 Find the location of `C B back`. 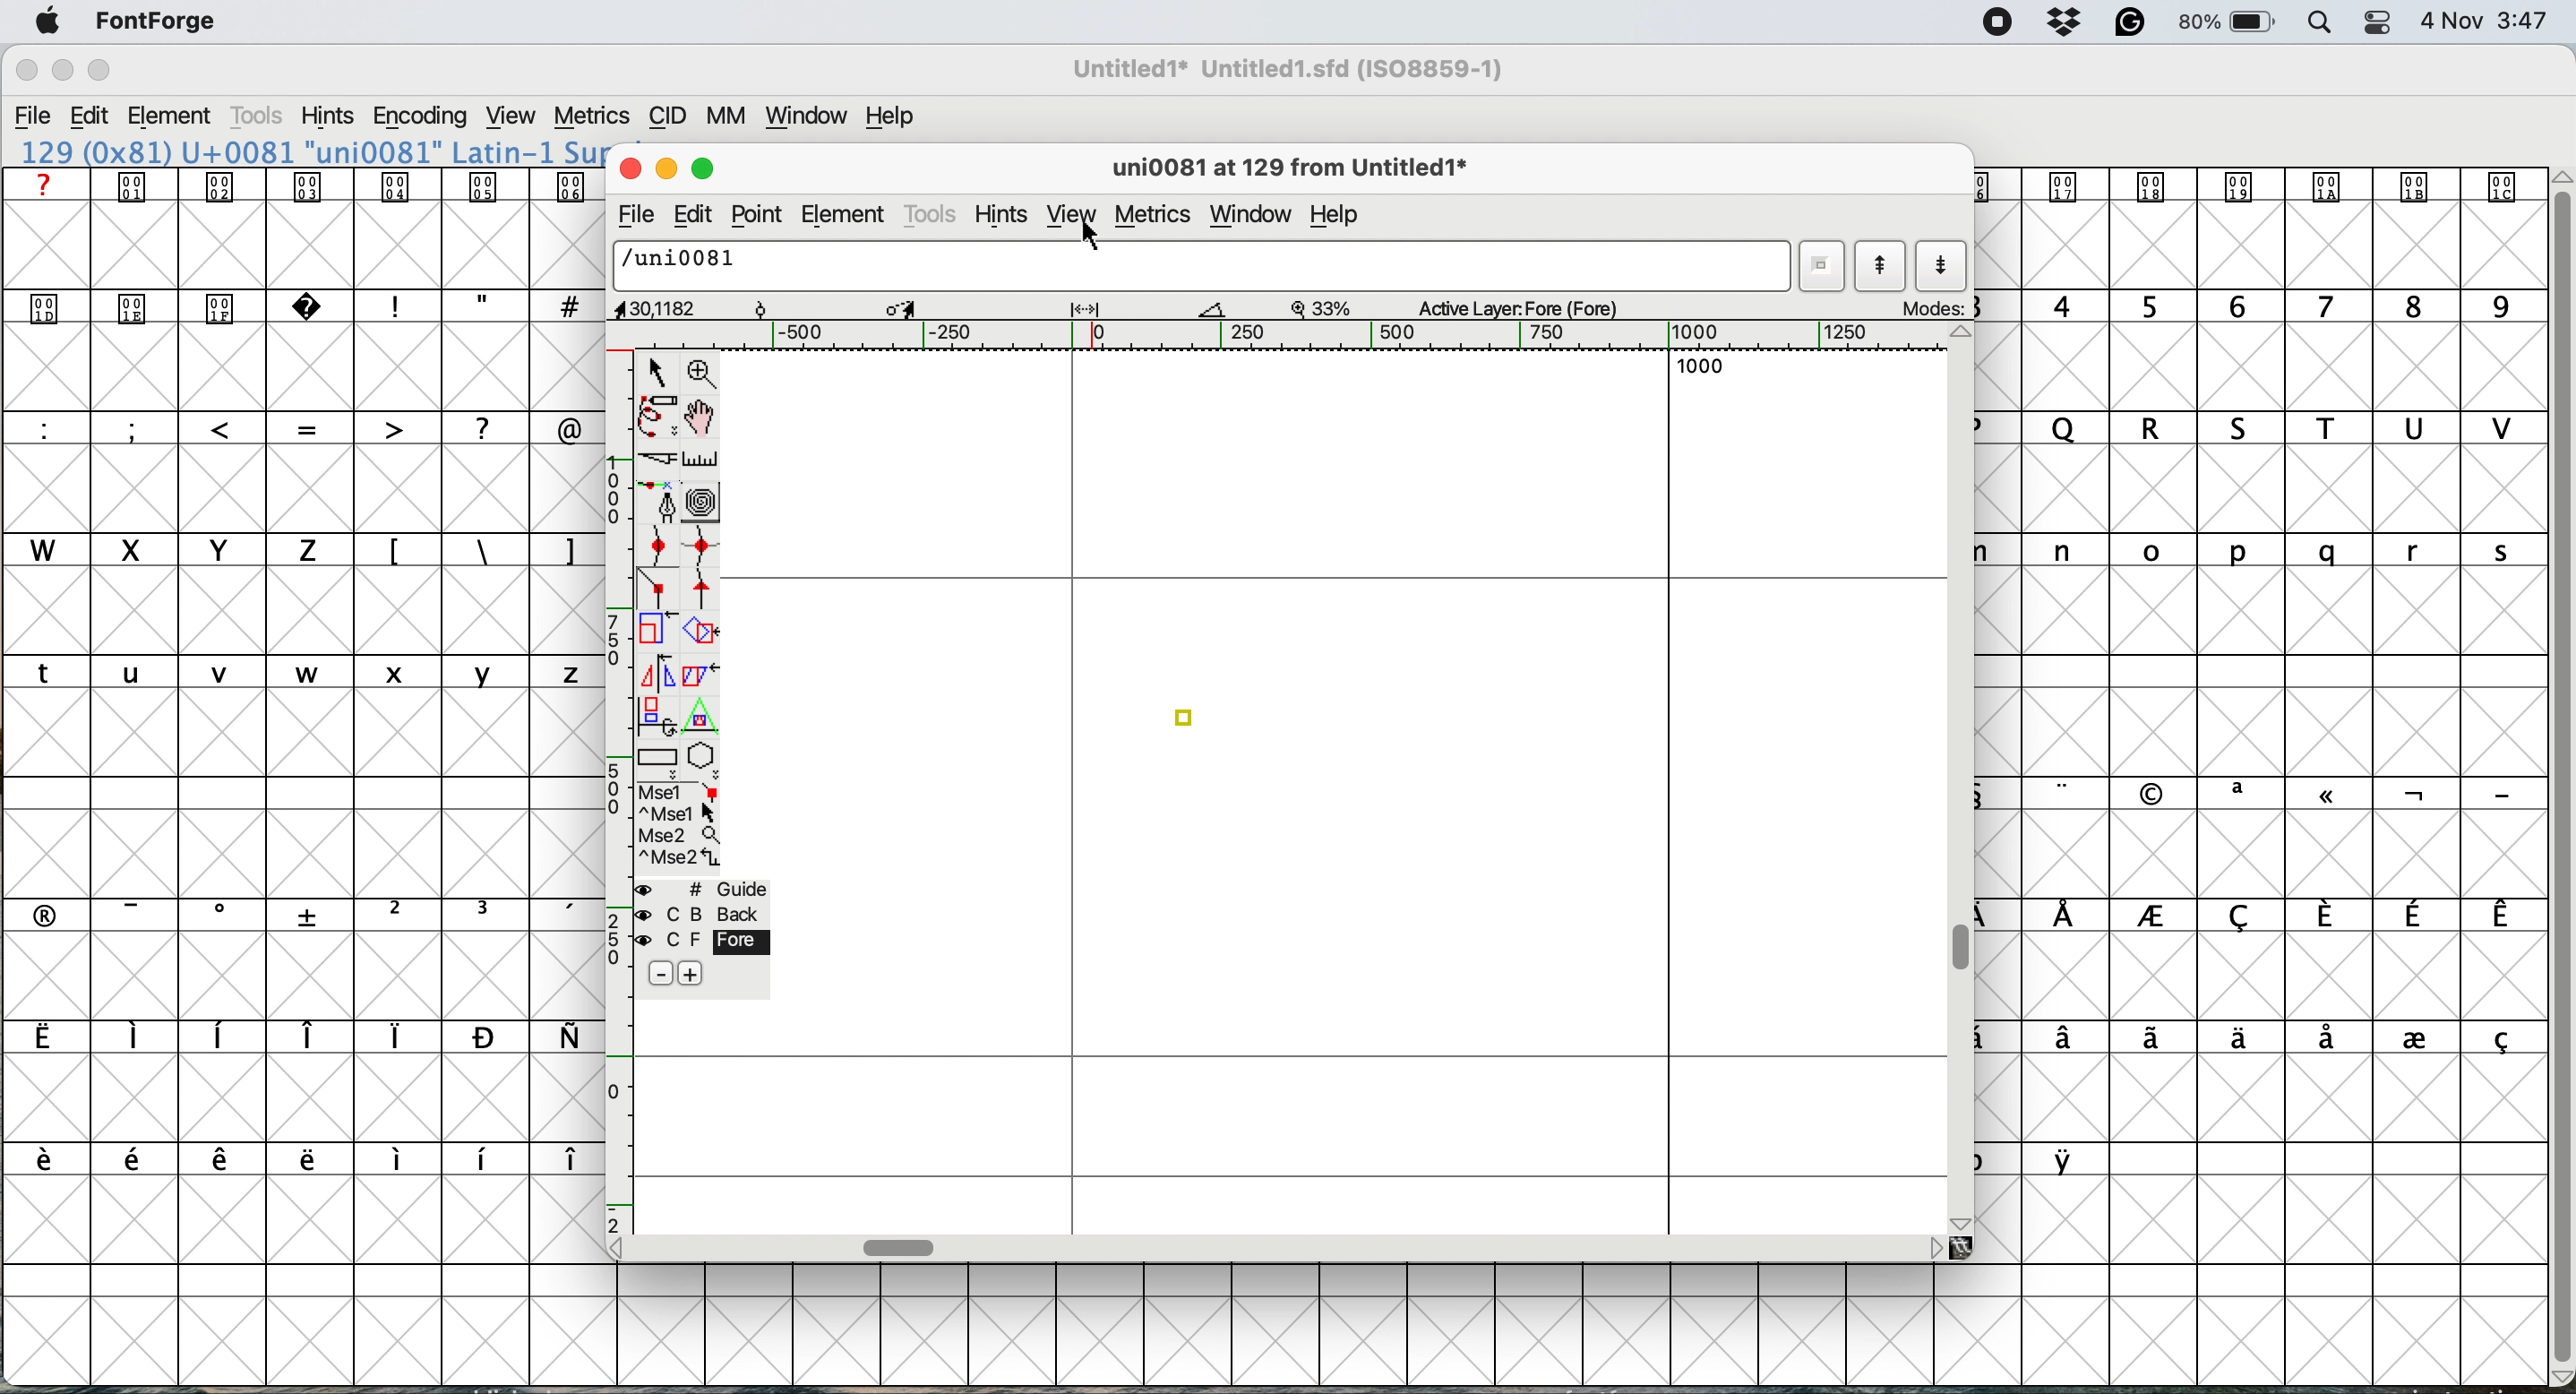

C B back is located at coordinates (708, 914).